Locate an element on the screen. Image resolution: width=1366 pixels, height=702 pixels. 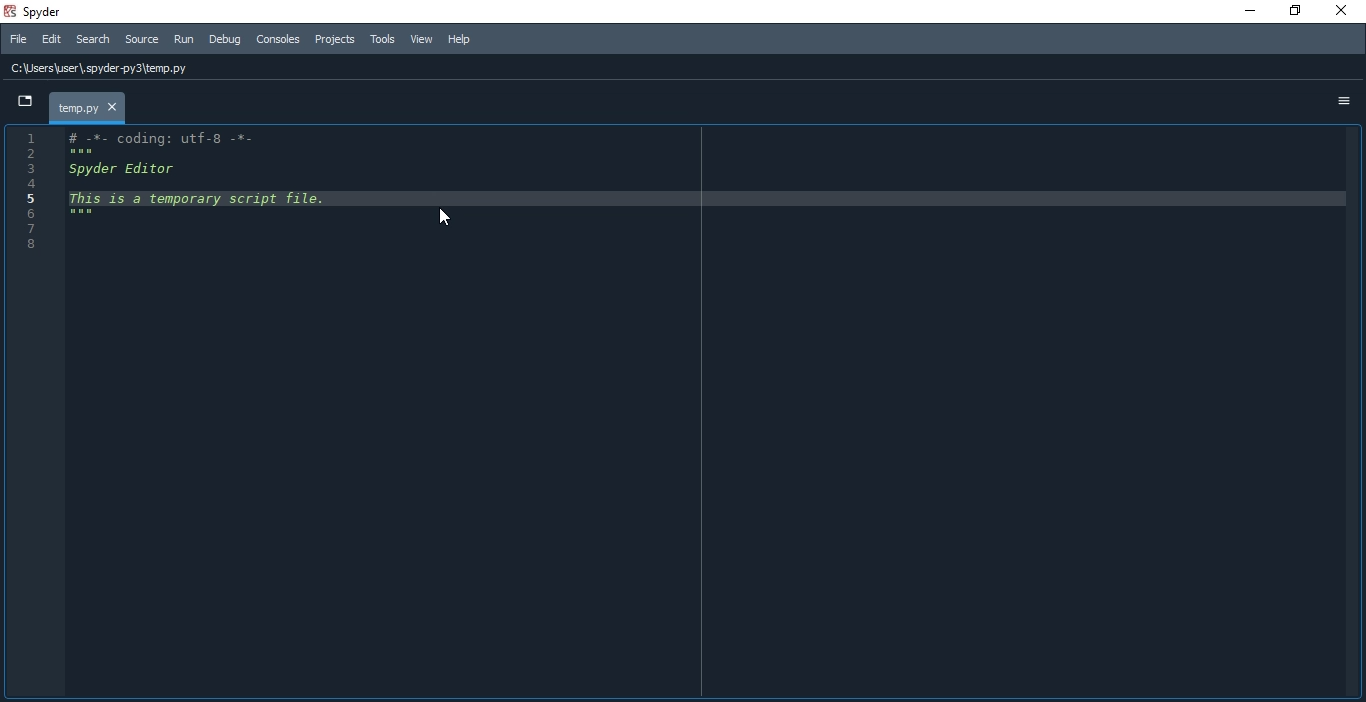
minimise is located at coordinates (1243, 13).